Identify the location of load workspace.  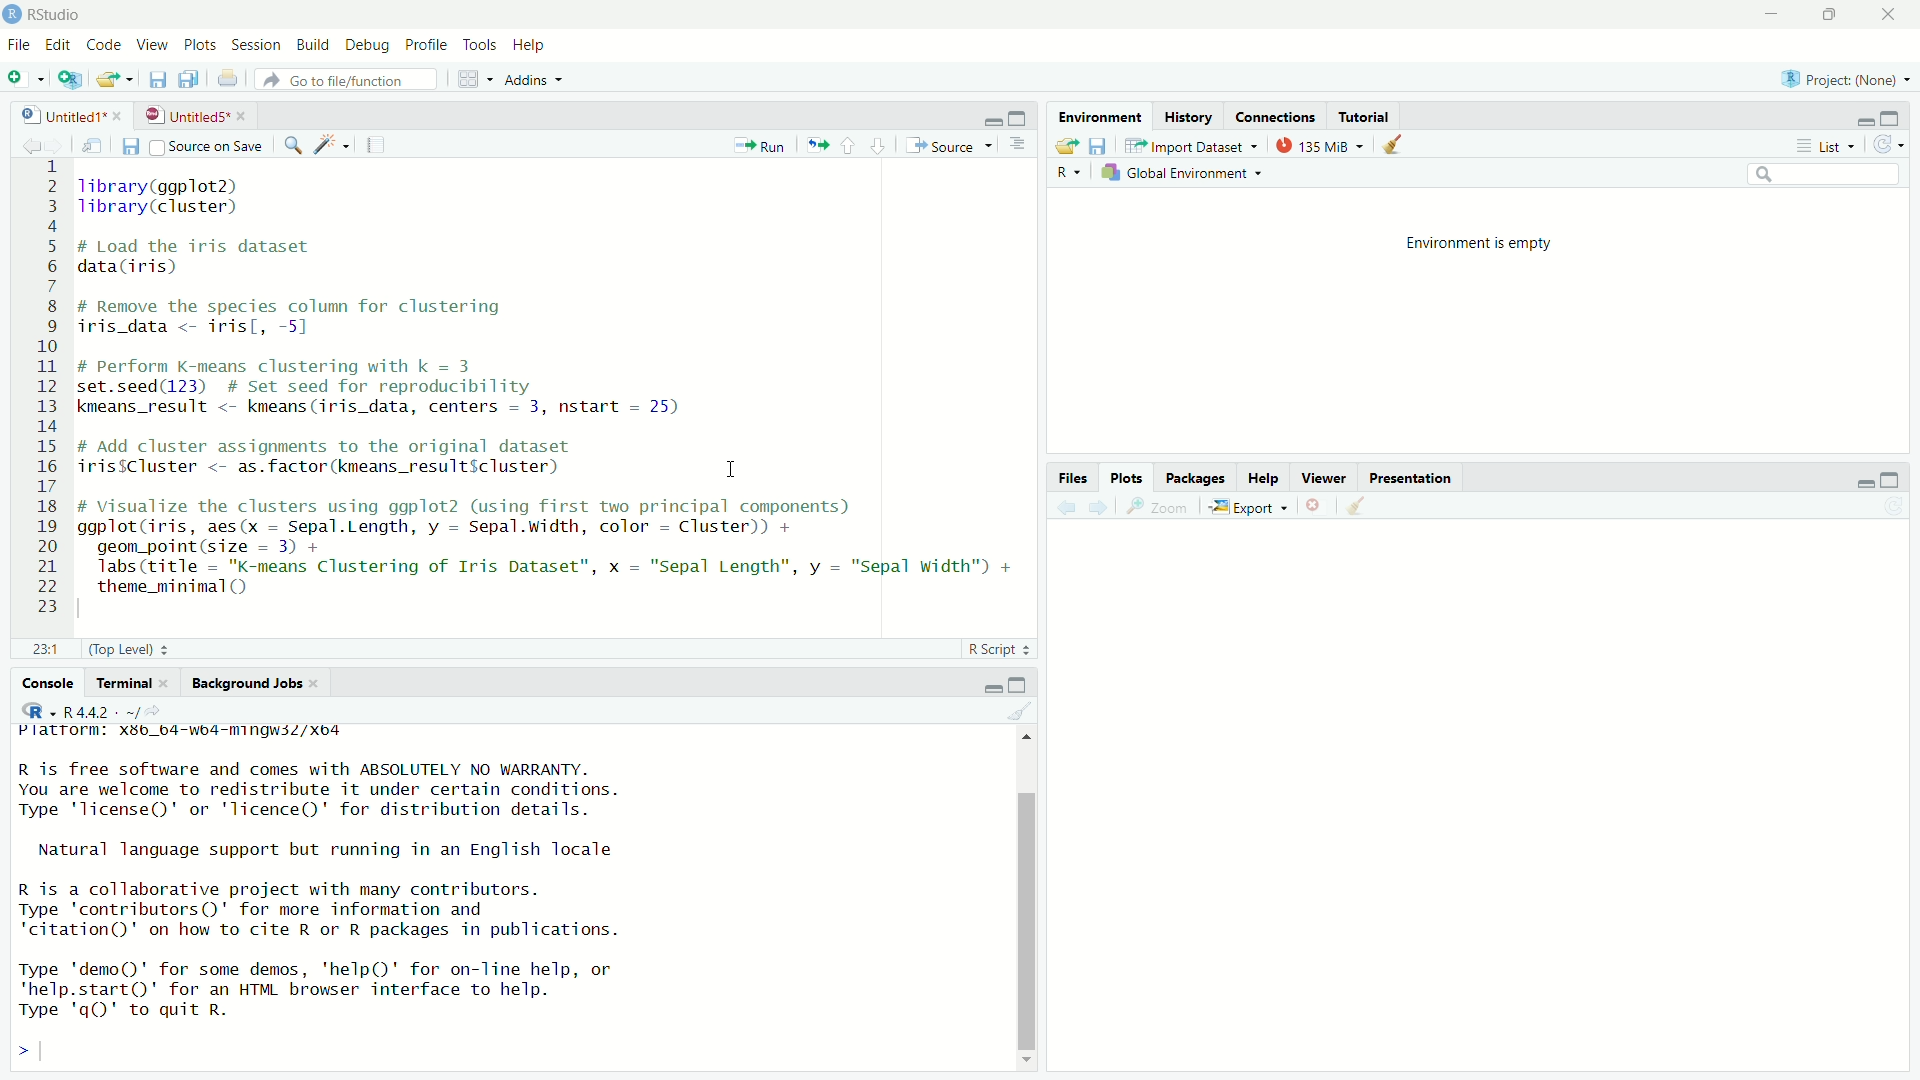
(1060, 143).